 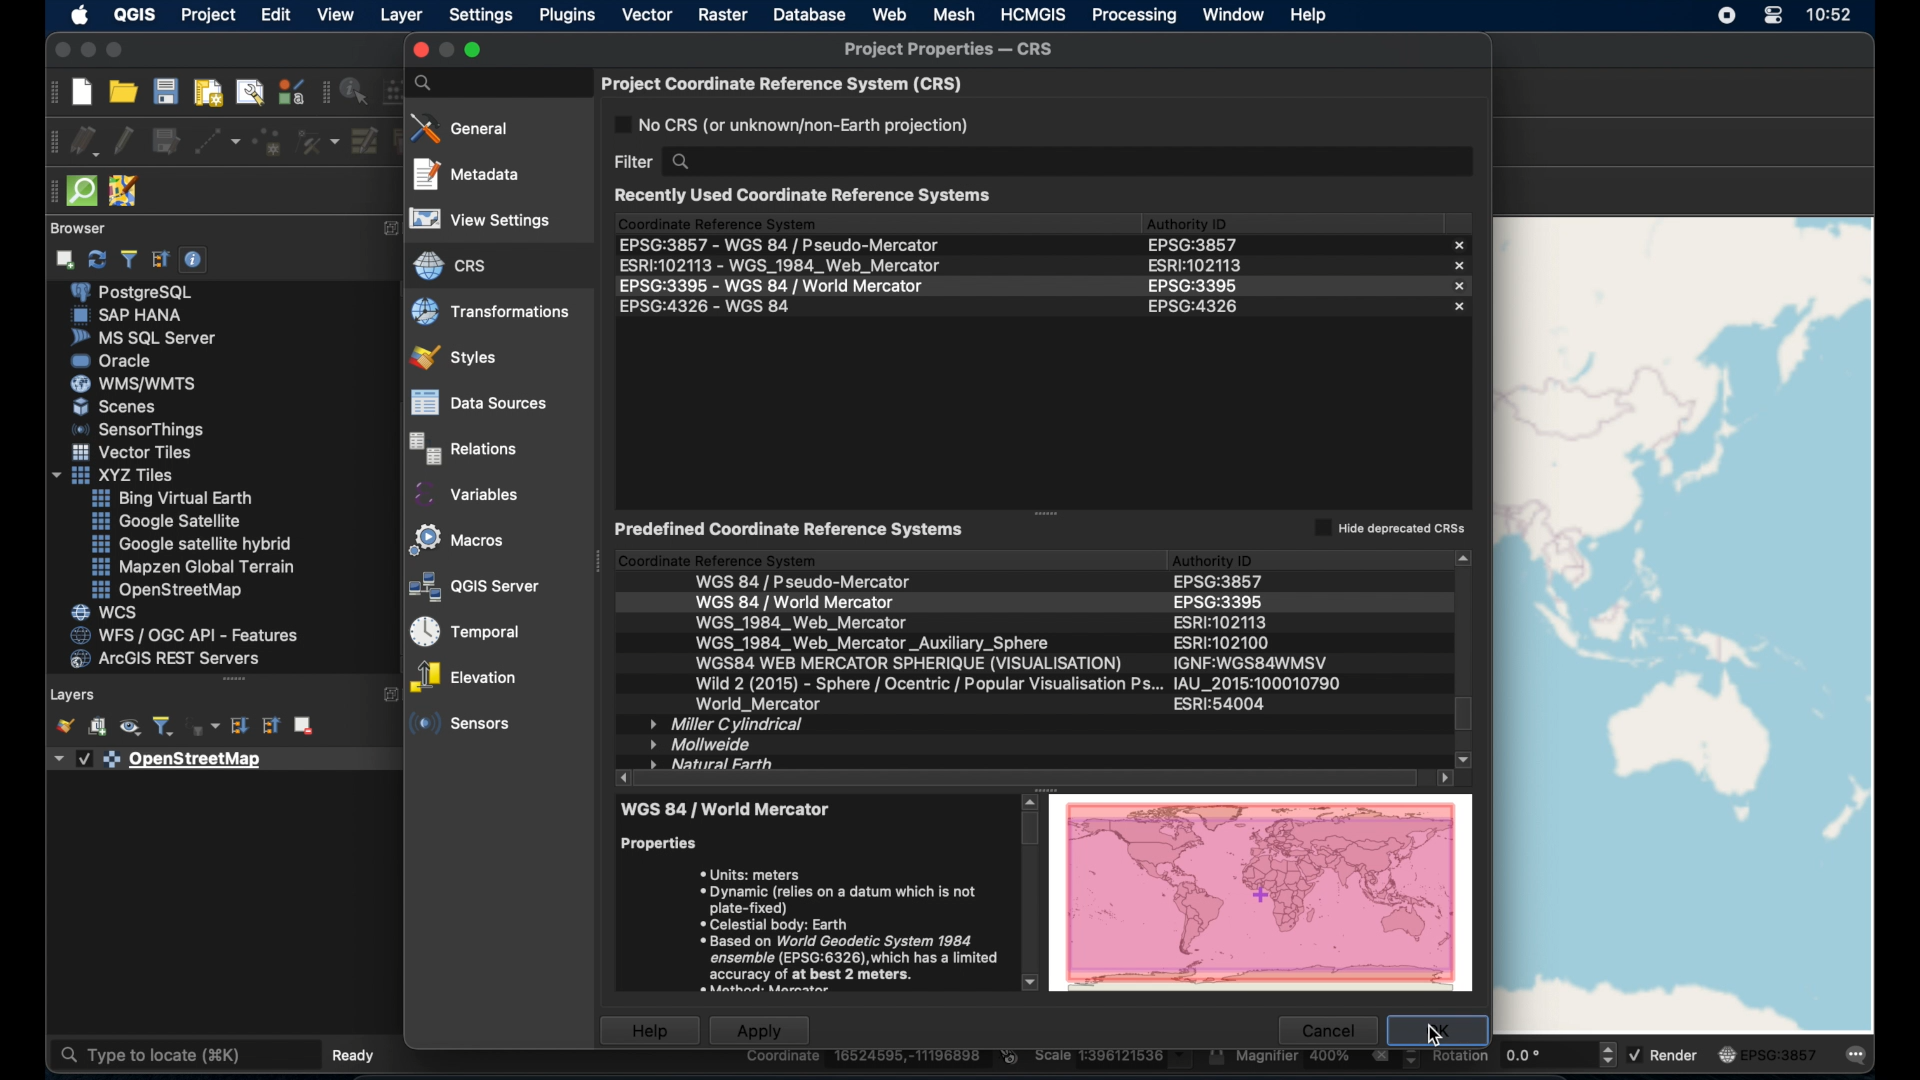 I want to click on arcGIS server, so click(x=167, y=659).